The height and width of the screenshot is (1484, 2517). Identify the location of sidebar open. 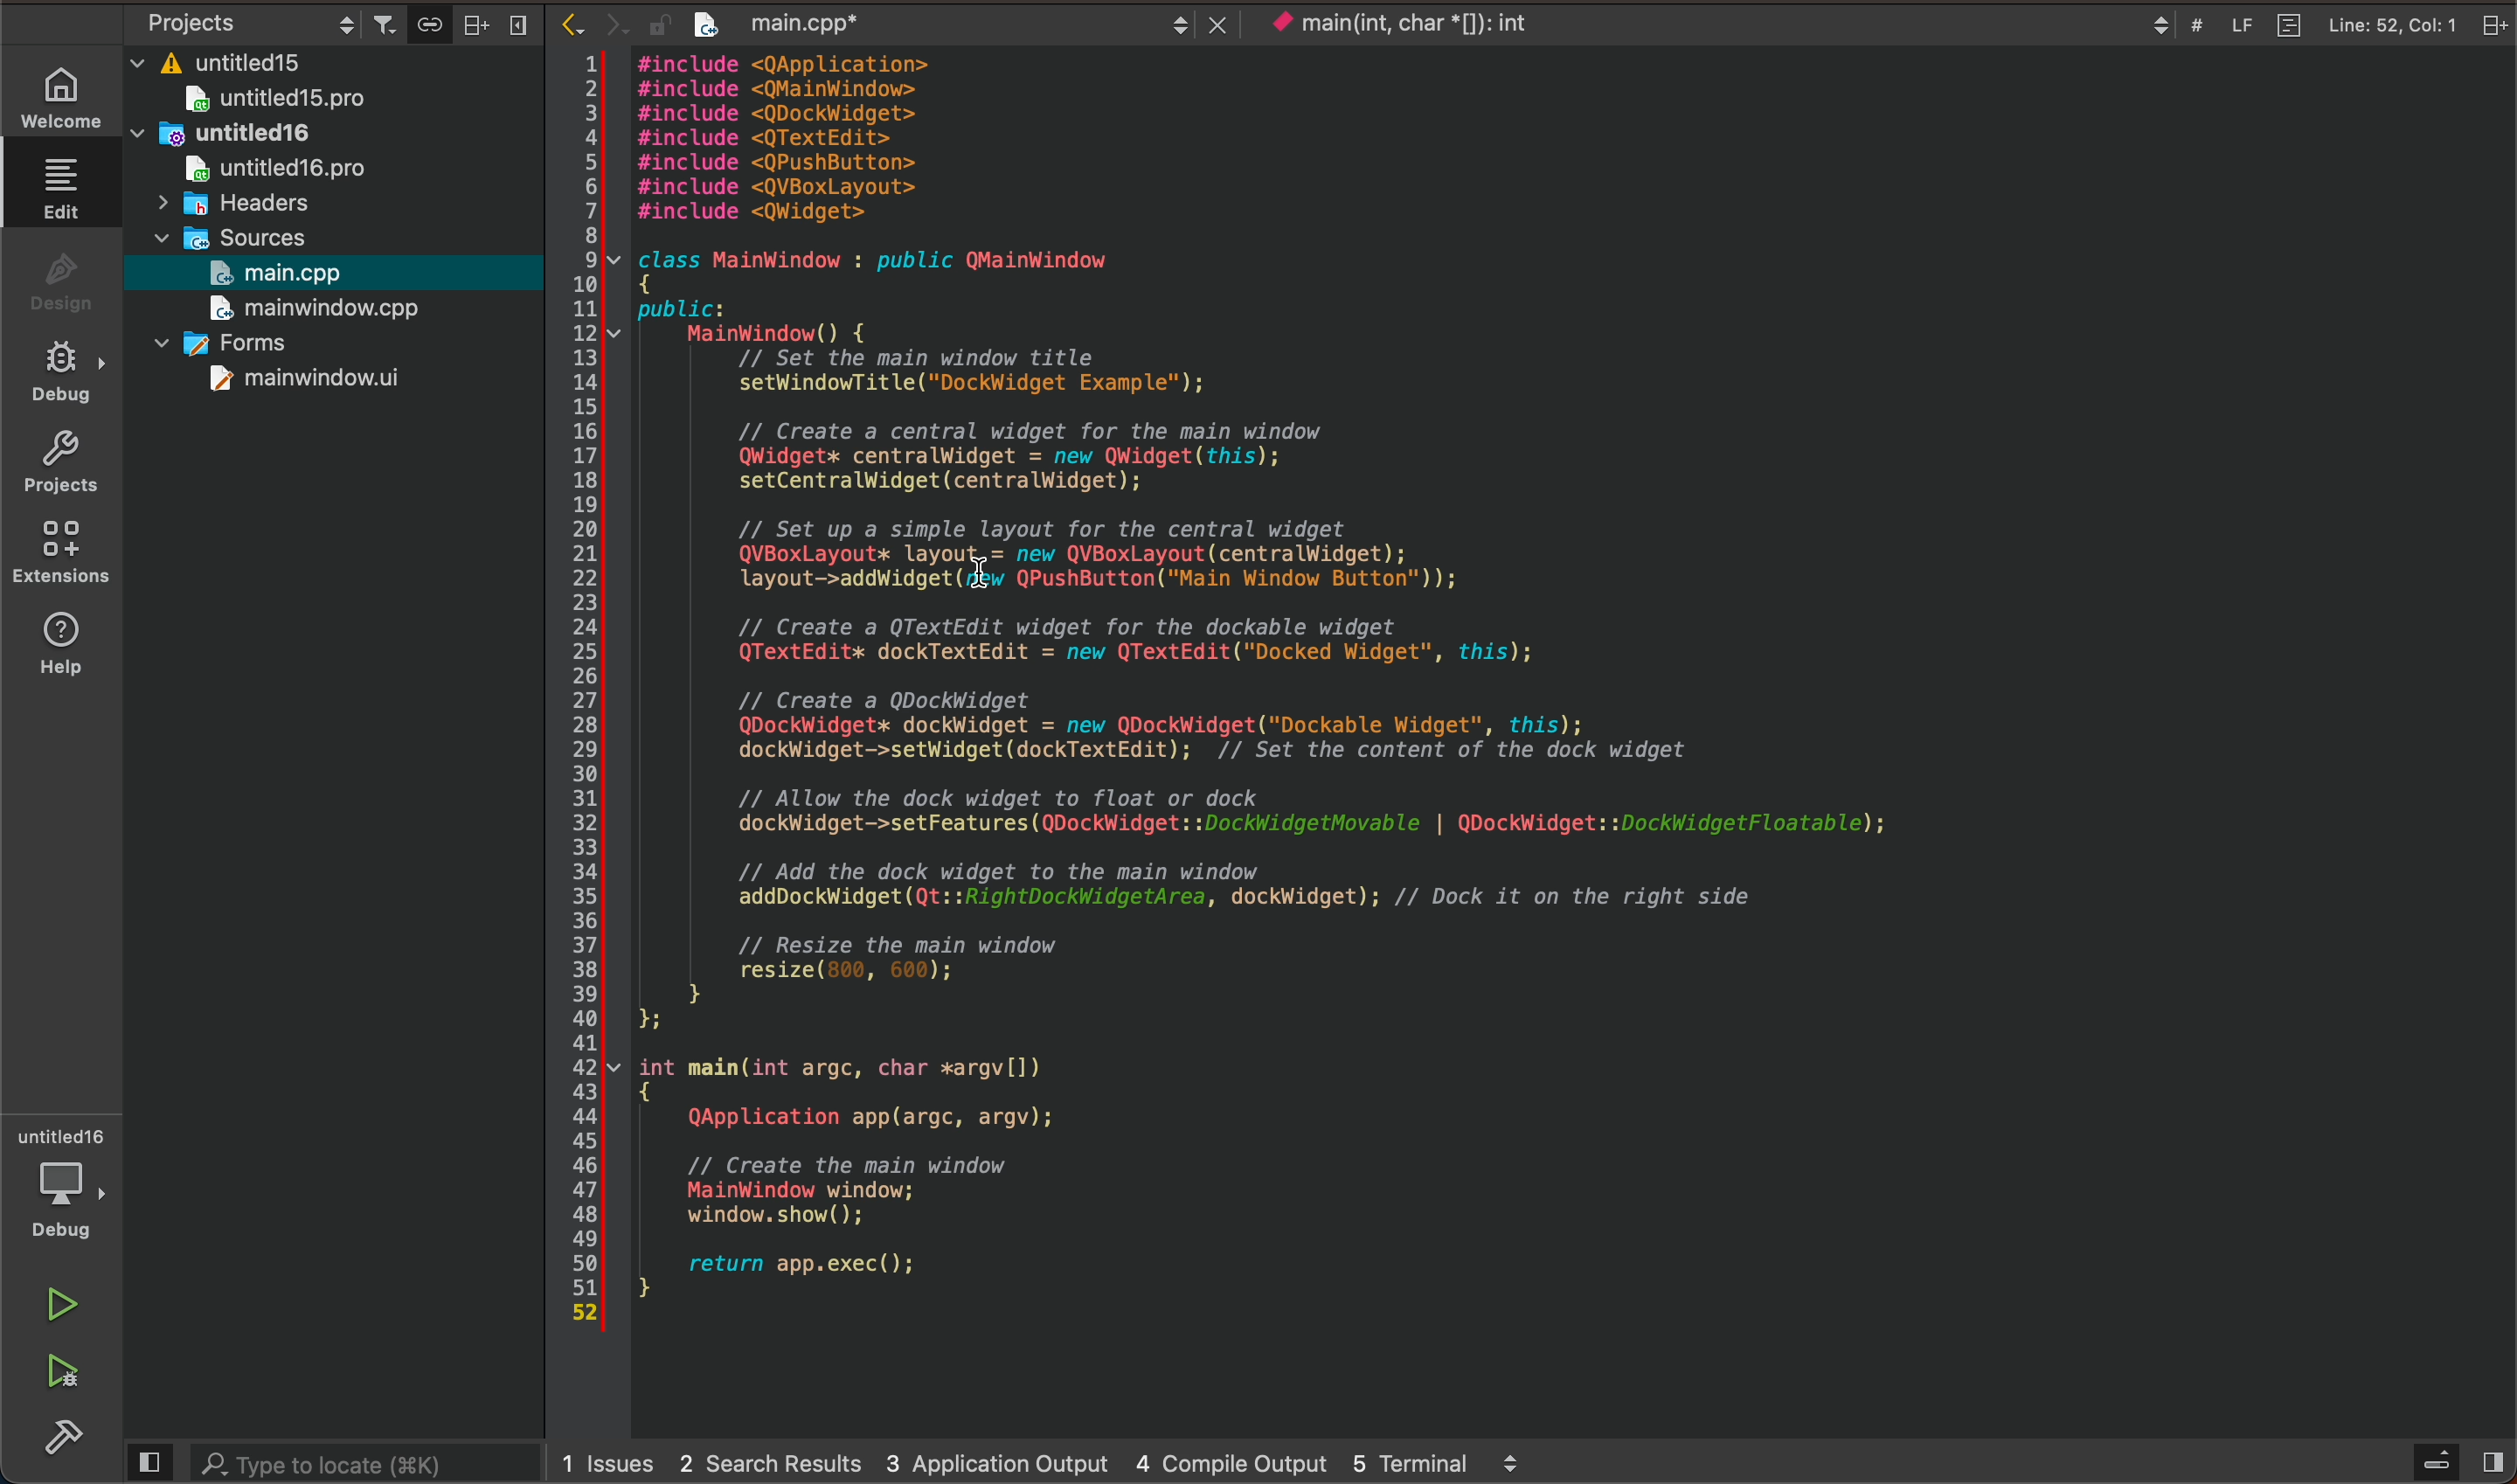
(2453, 1459).